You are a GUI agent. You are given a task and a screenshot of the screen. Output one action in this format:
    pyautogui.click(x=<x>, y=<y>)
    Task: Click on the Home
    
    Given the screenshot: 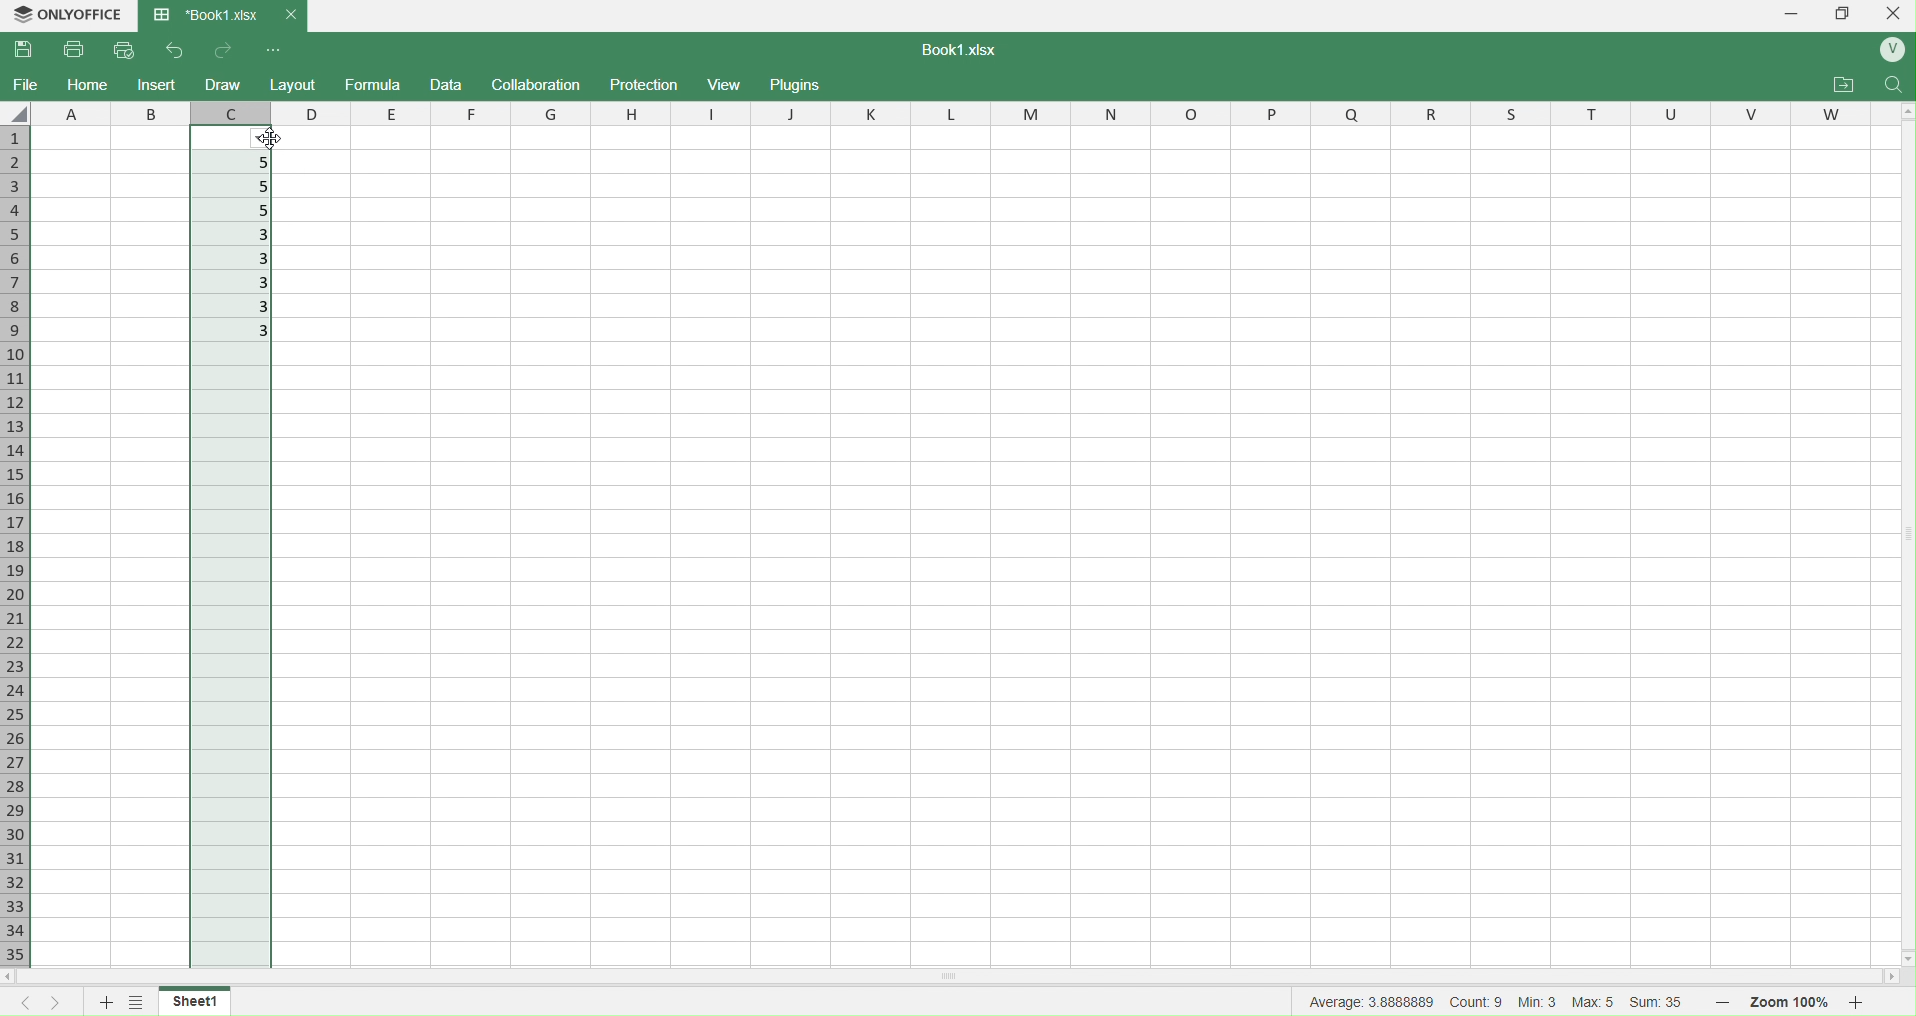 What is the action you would take?
    pyautogui.click(x=87, y=85)
    